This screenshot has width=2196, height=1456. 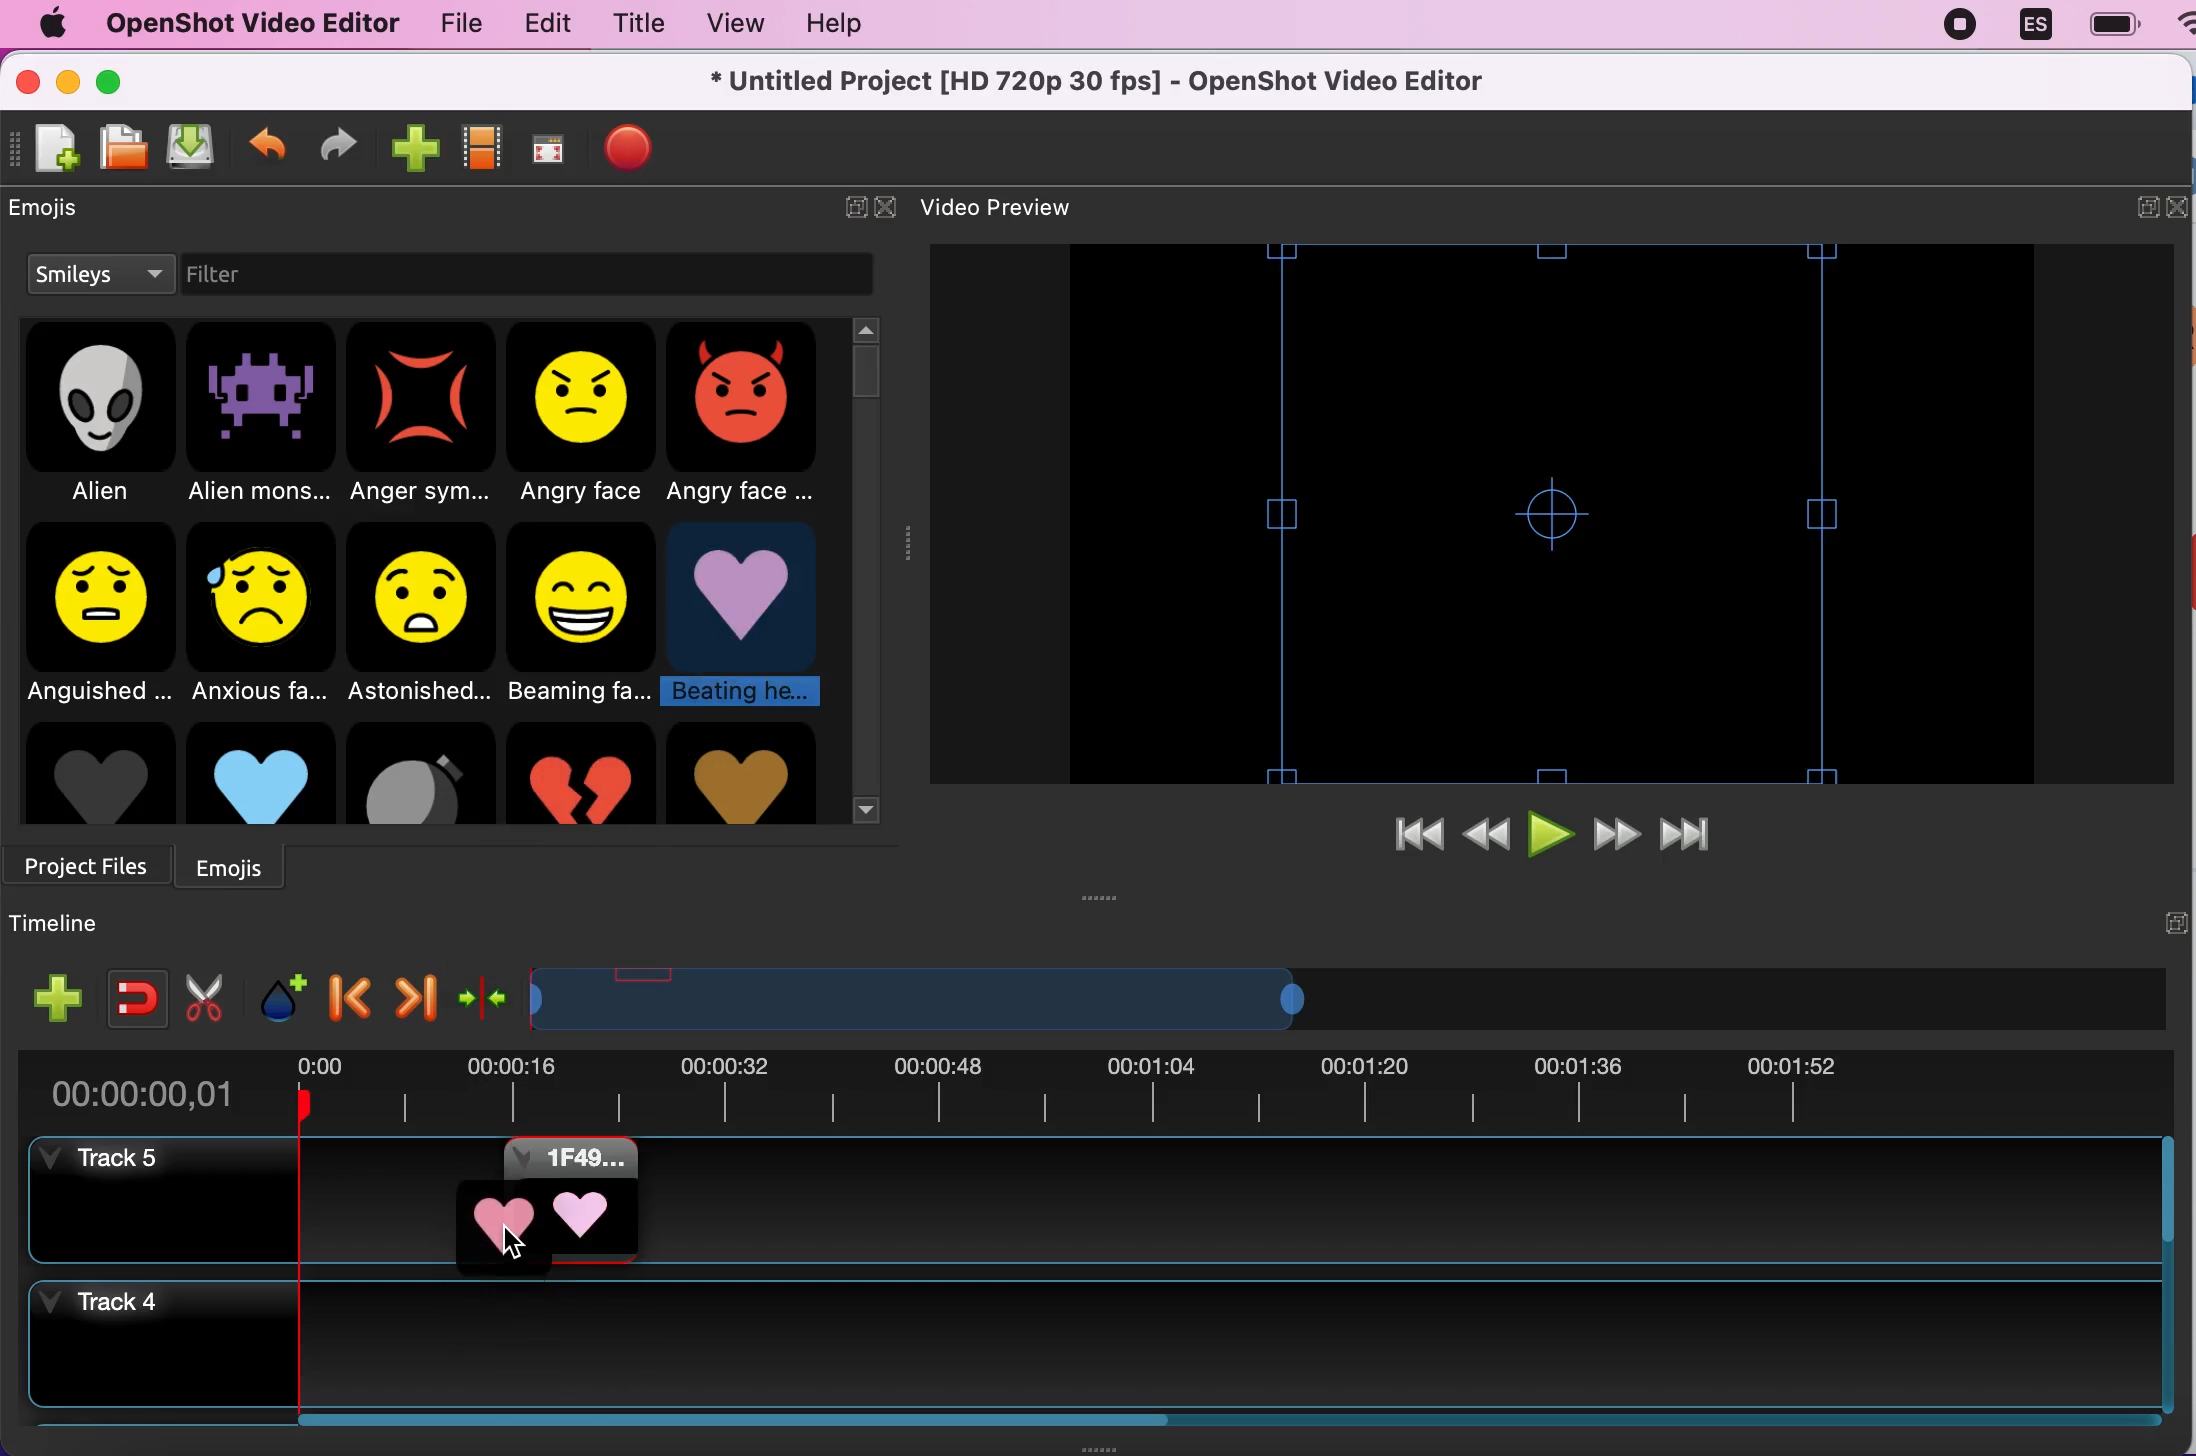 I want to click on astonished, so click(x=423, y=613).